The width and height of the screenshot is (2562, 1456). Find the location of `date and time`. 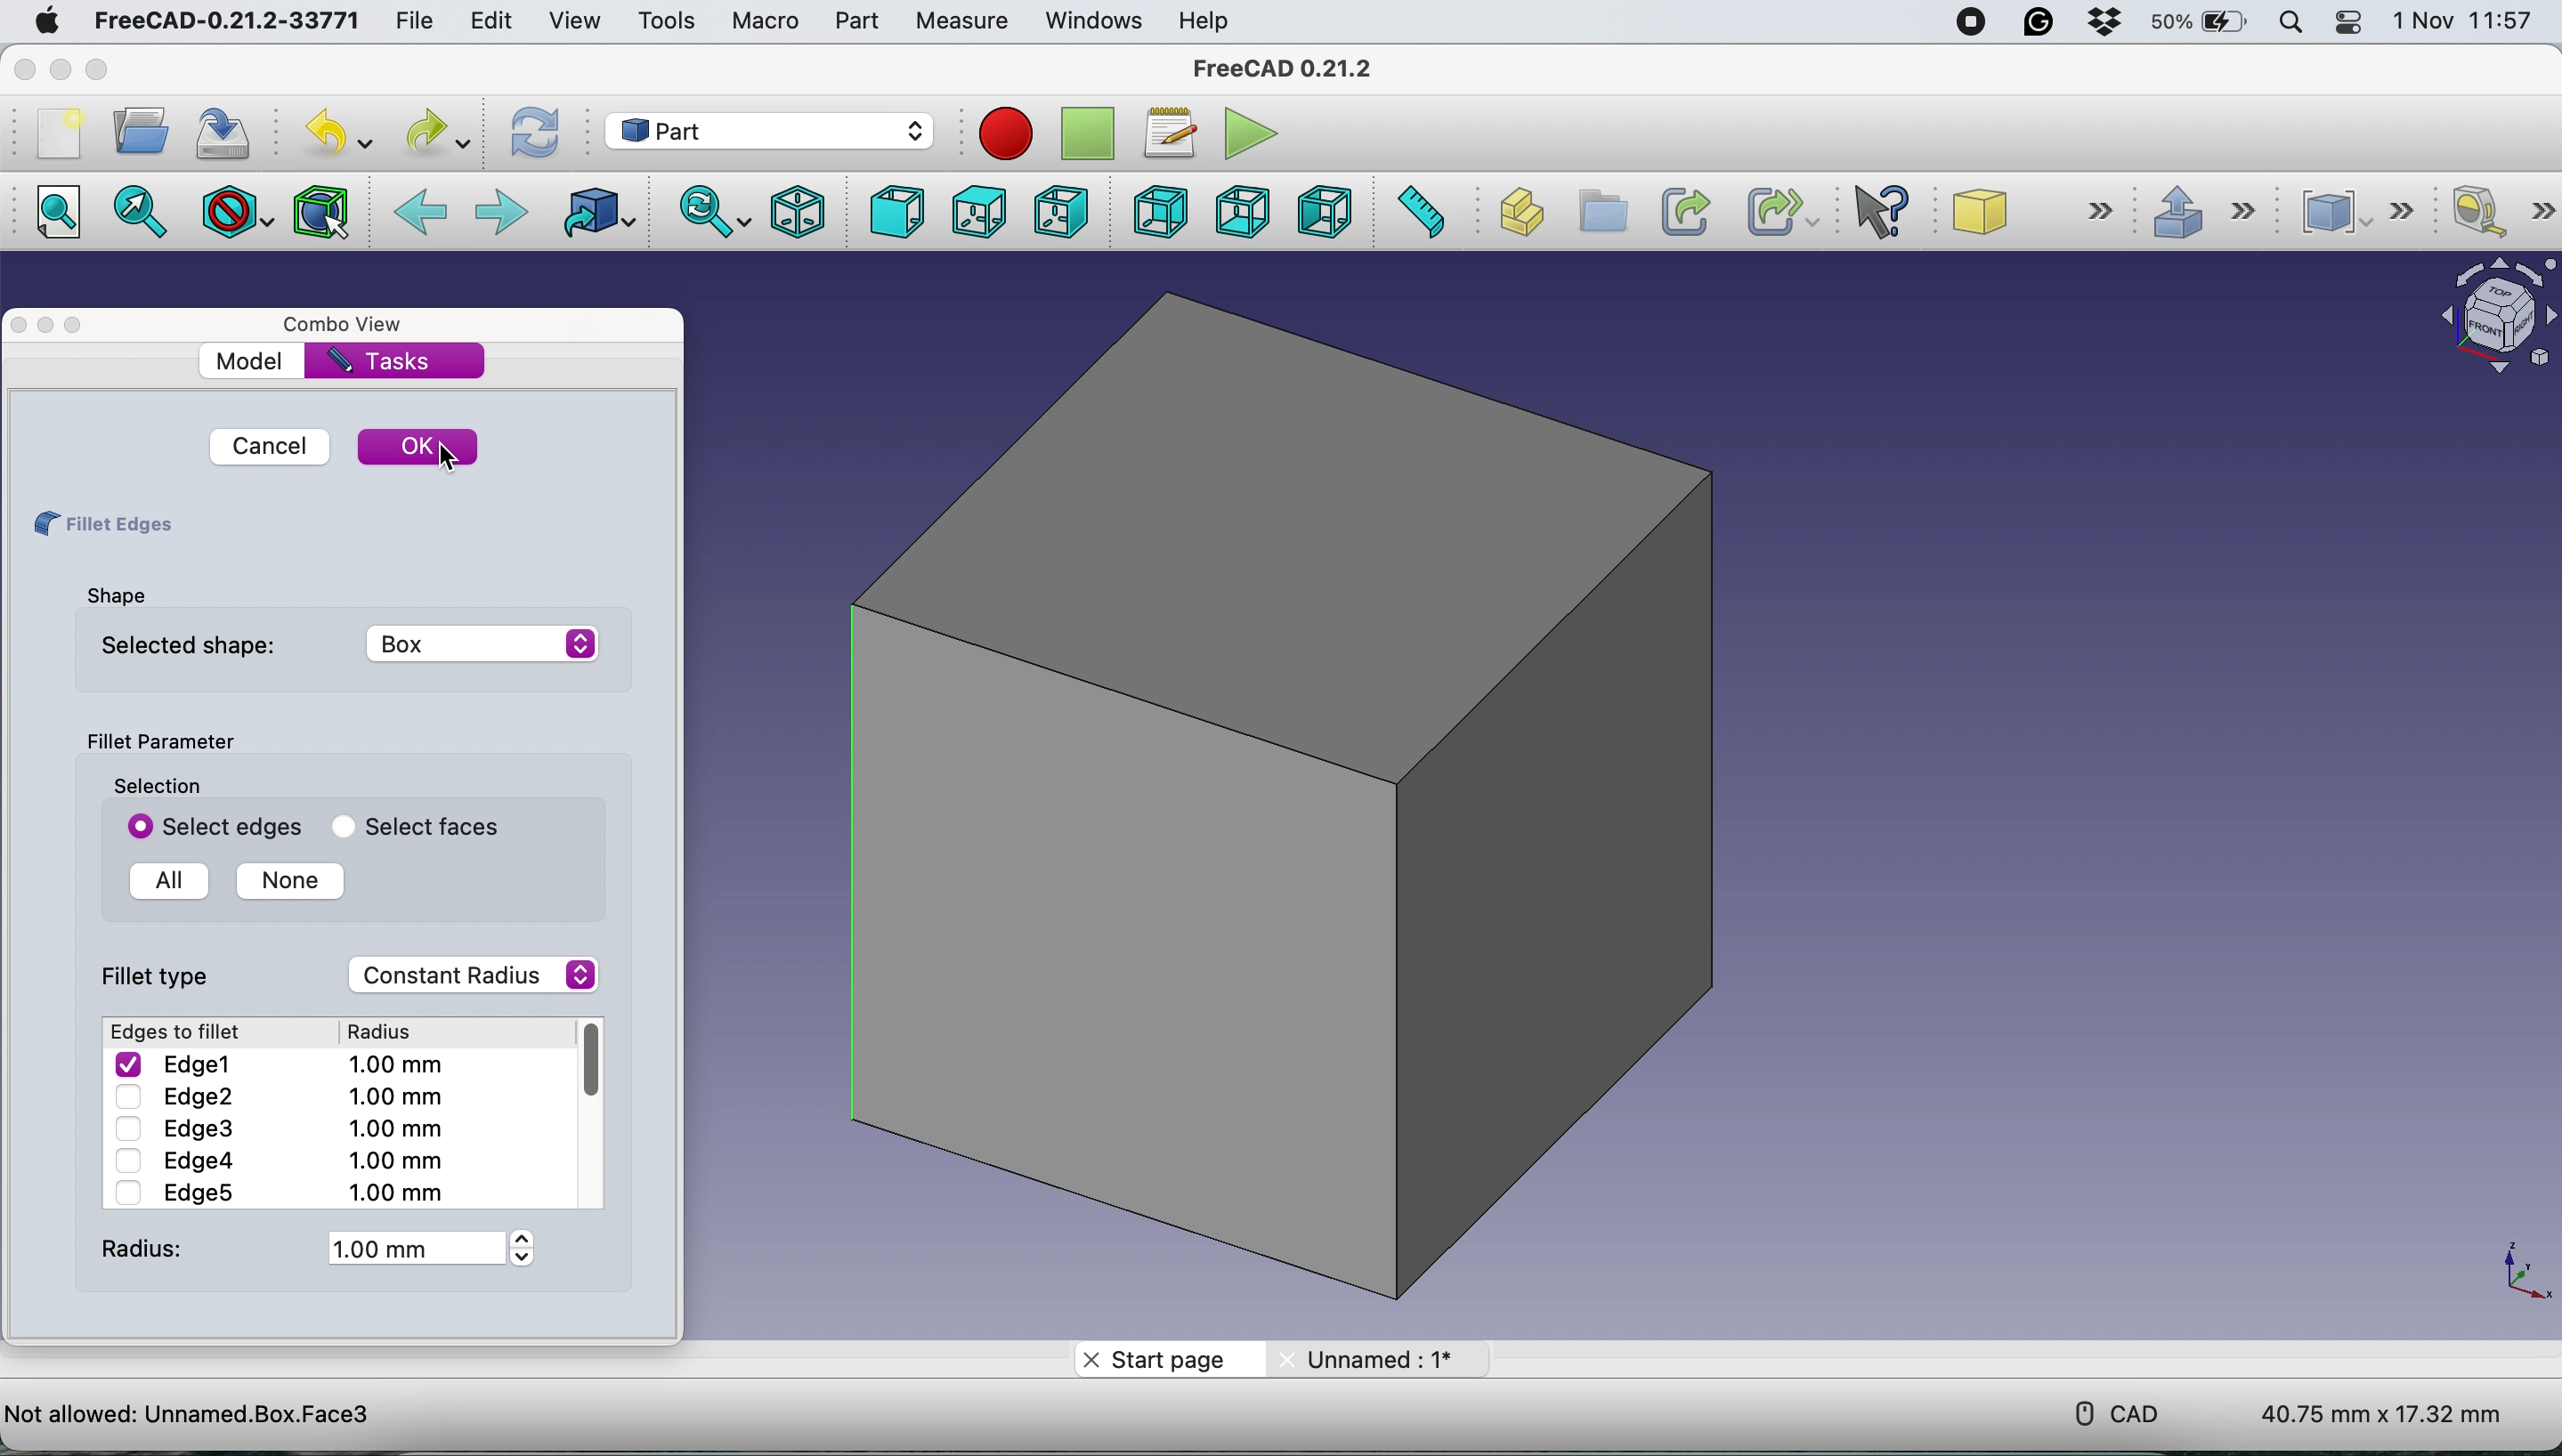

date and time is located at coordinates (2465, 21).